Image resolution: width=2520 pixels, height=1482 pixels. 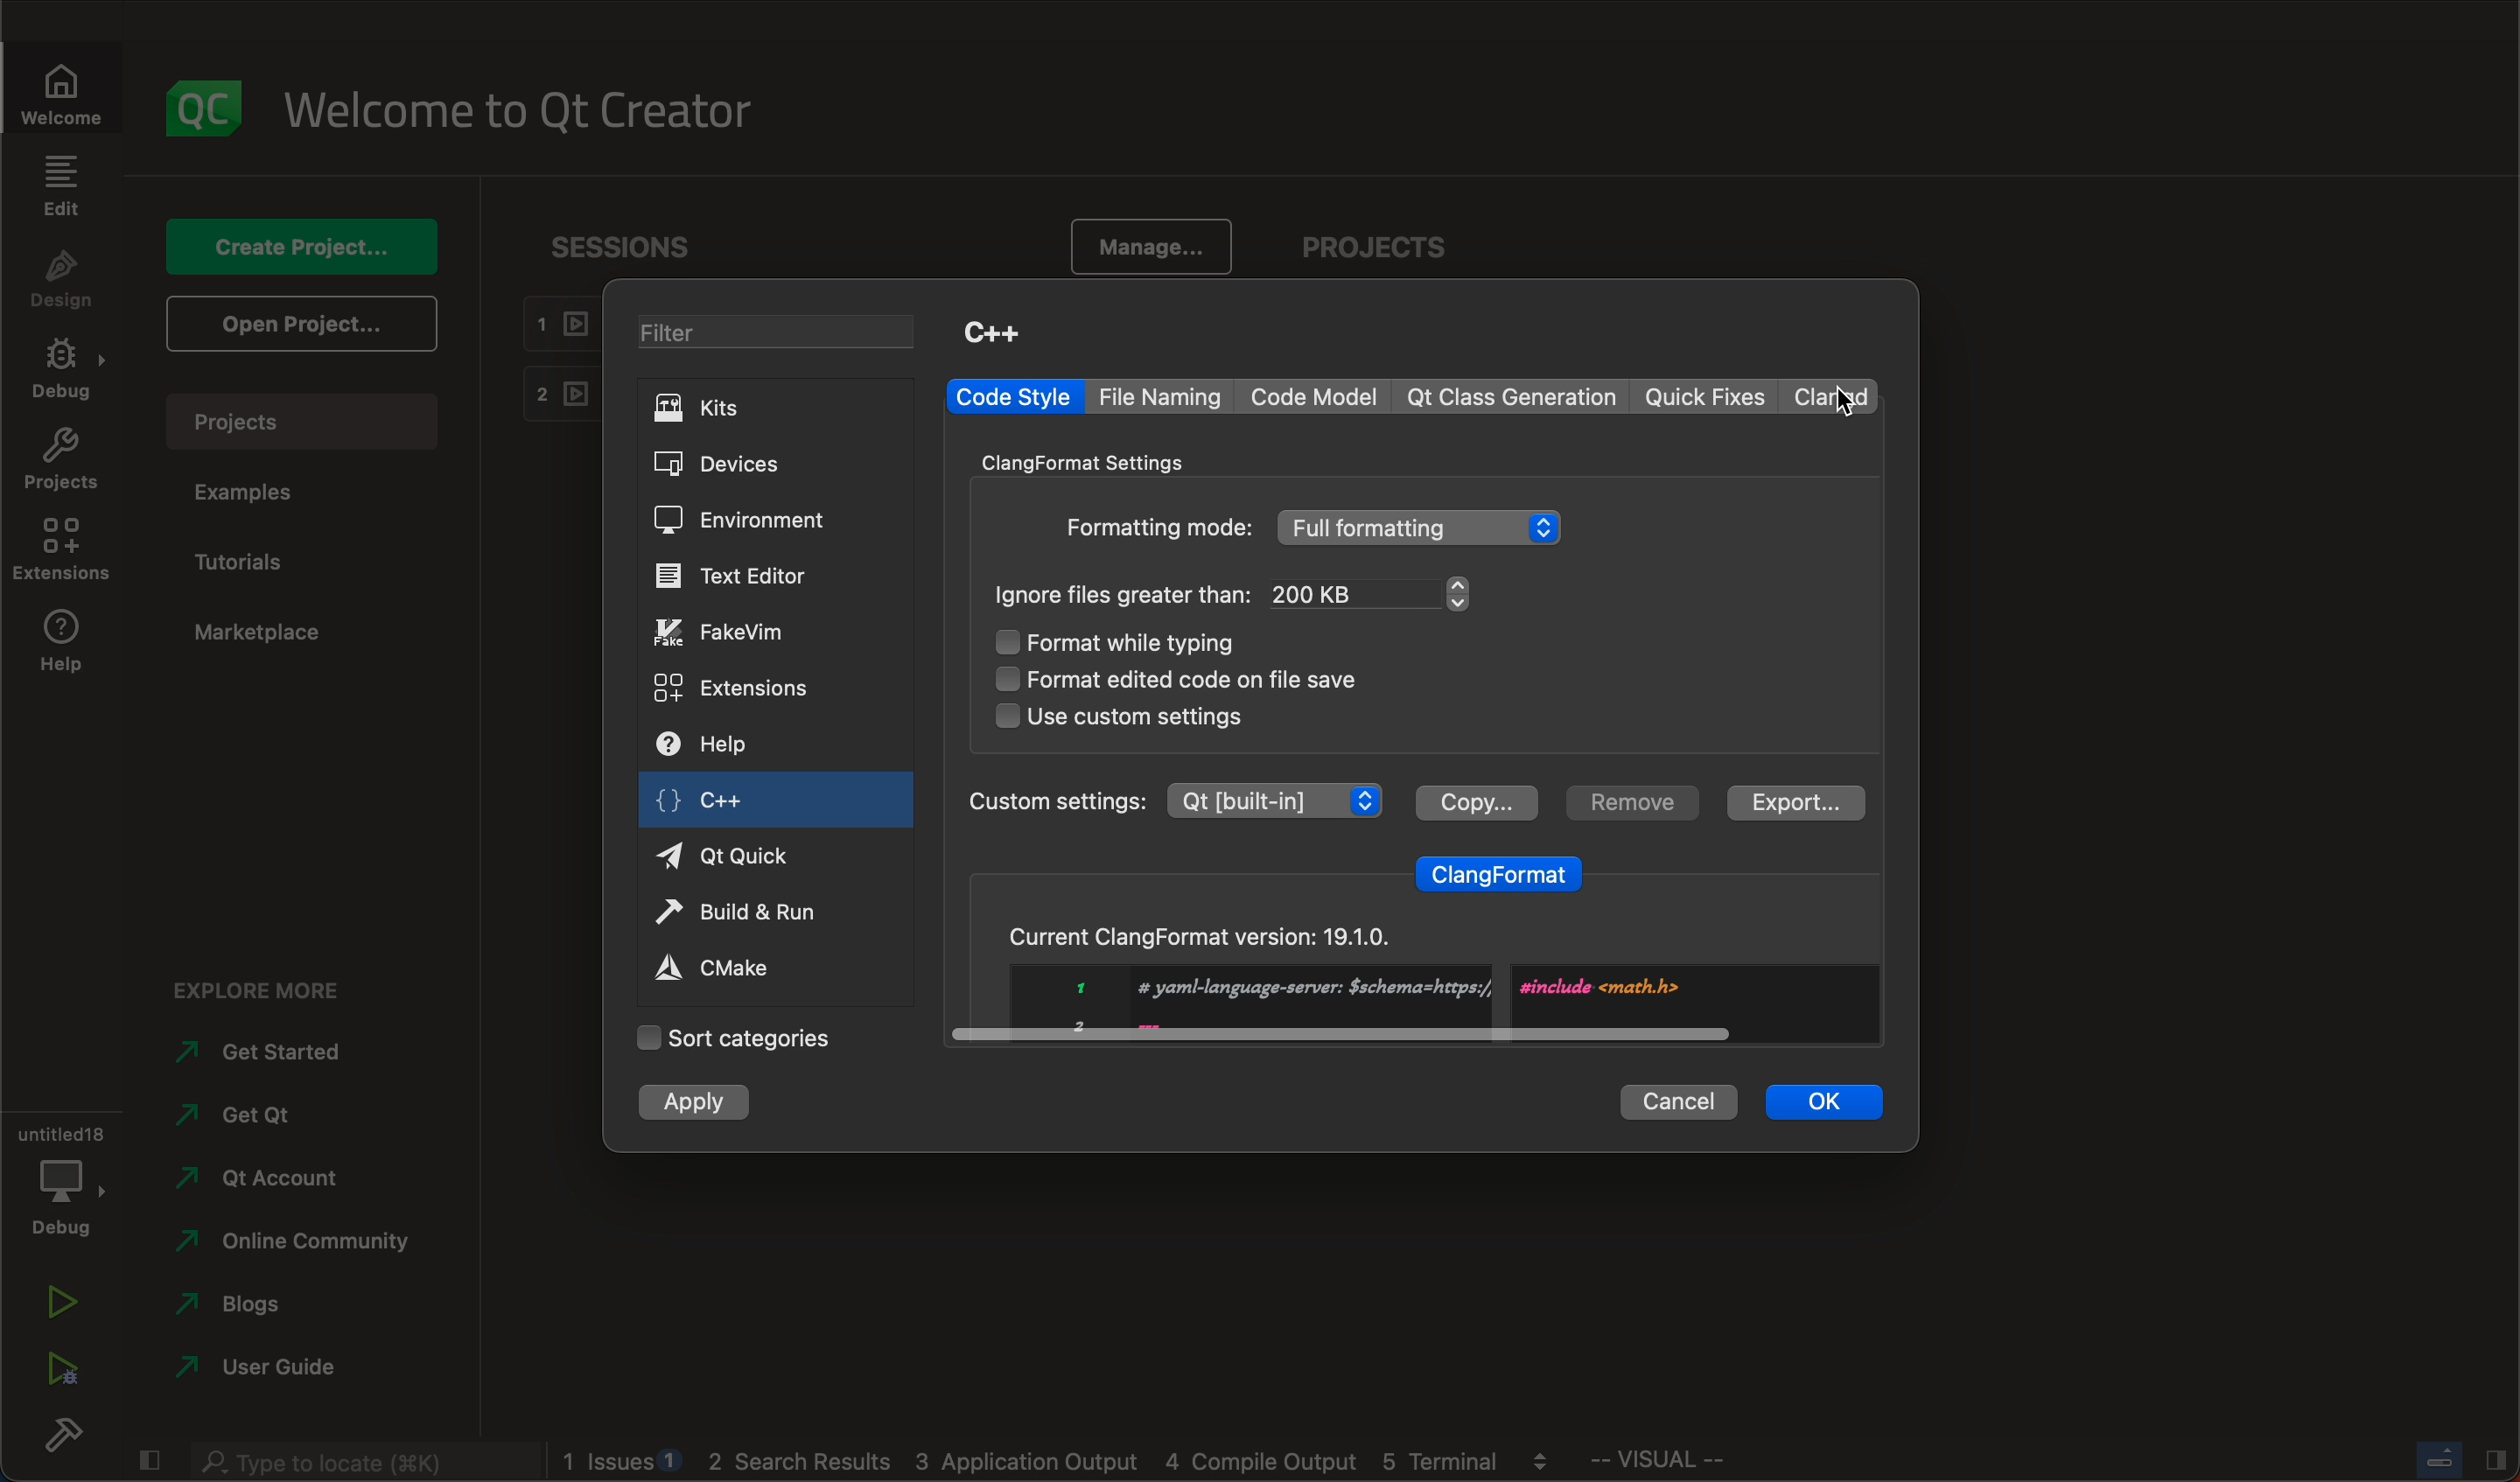 What do you see at coordinates (358, 1463) in the screenshot?
I see `searchbar` at bounding box center [358, 1463].